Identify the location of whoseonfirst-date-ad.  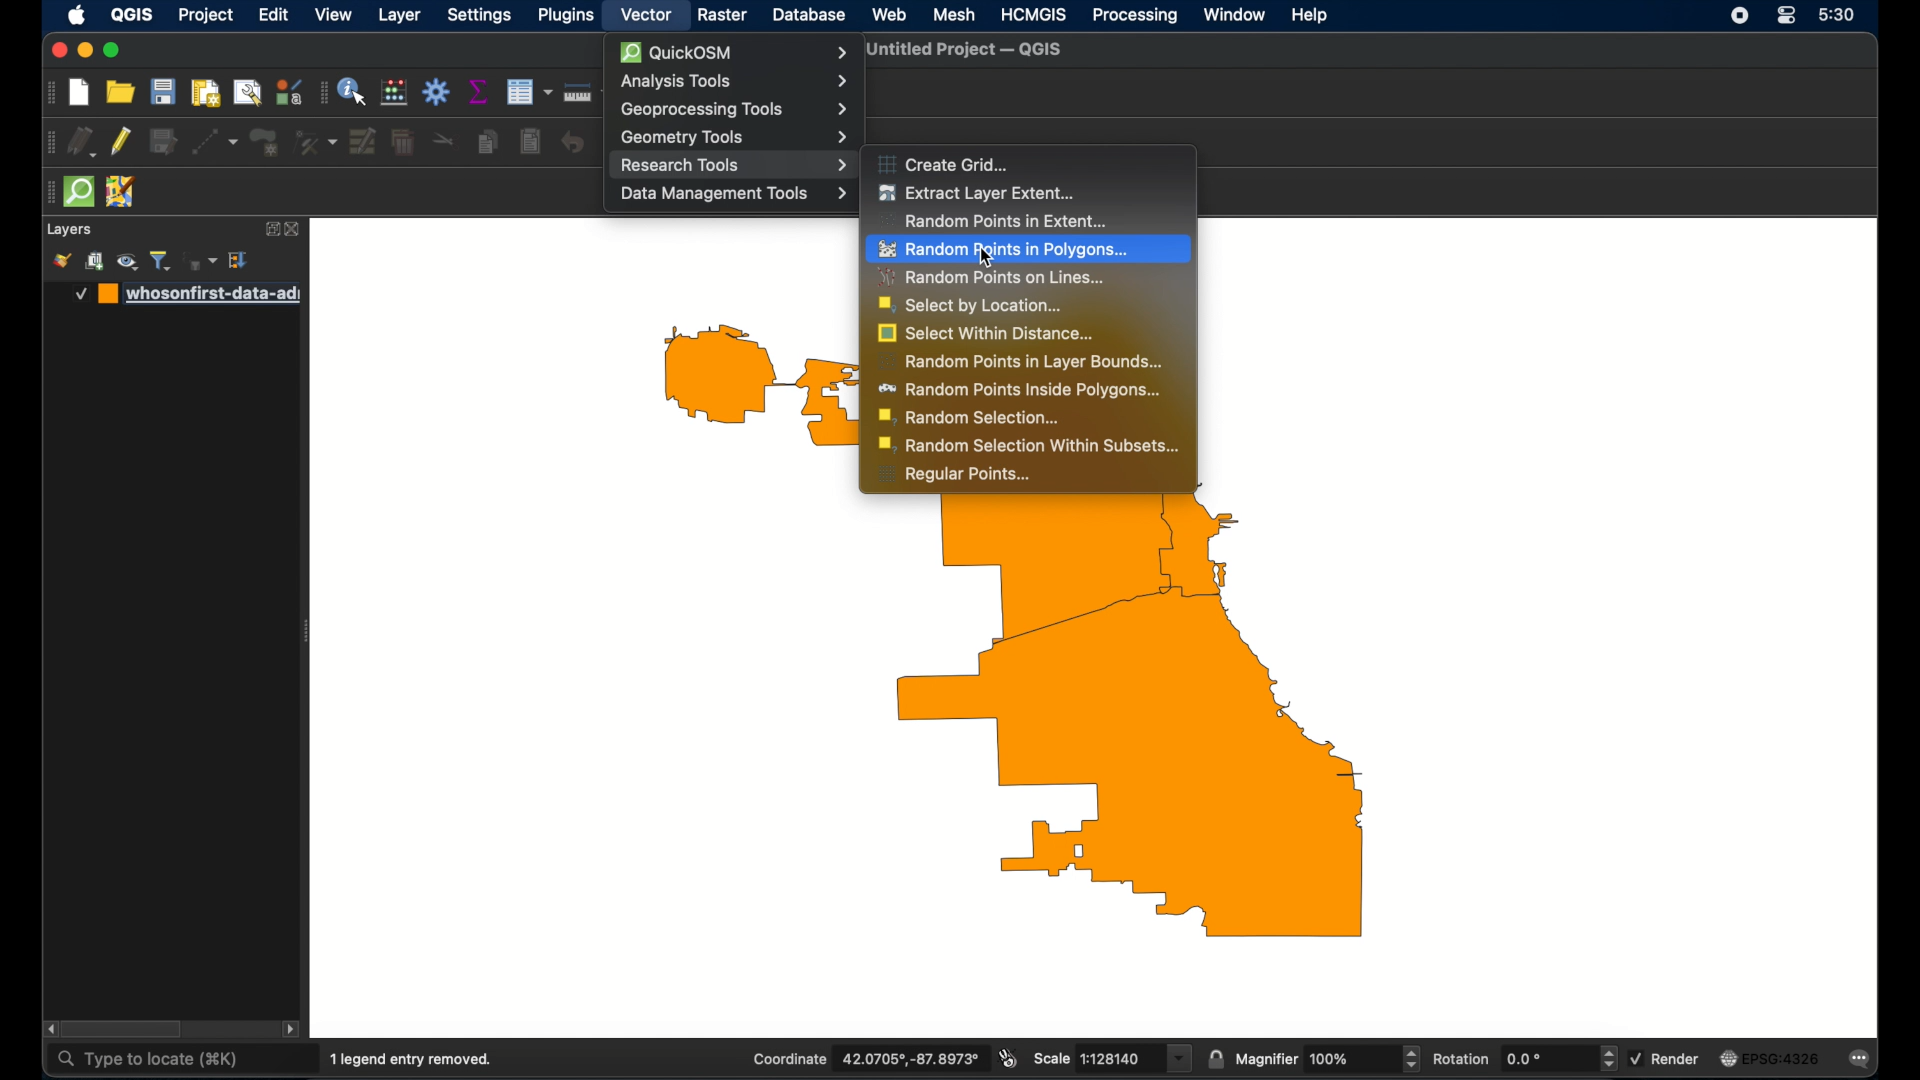
(187, 294).